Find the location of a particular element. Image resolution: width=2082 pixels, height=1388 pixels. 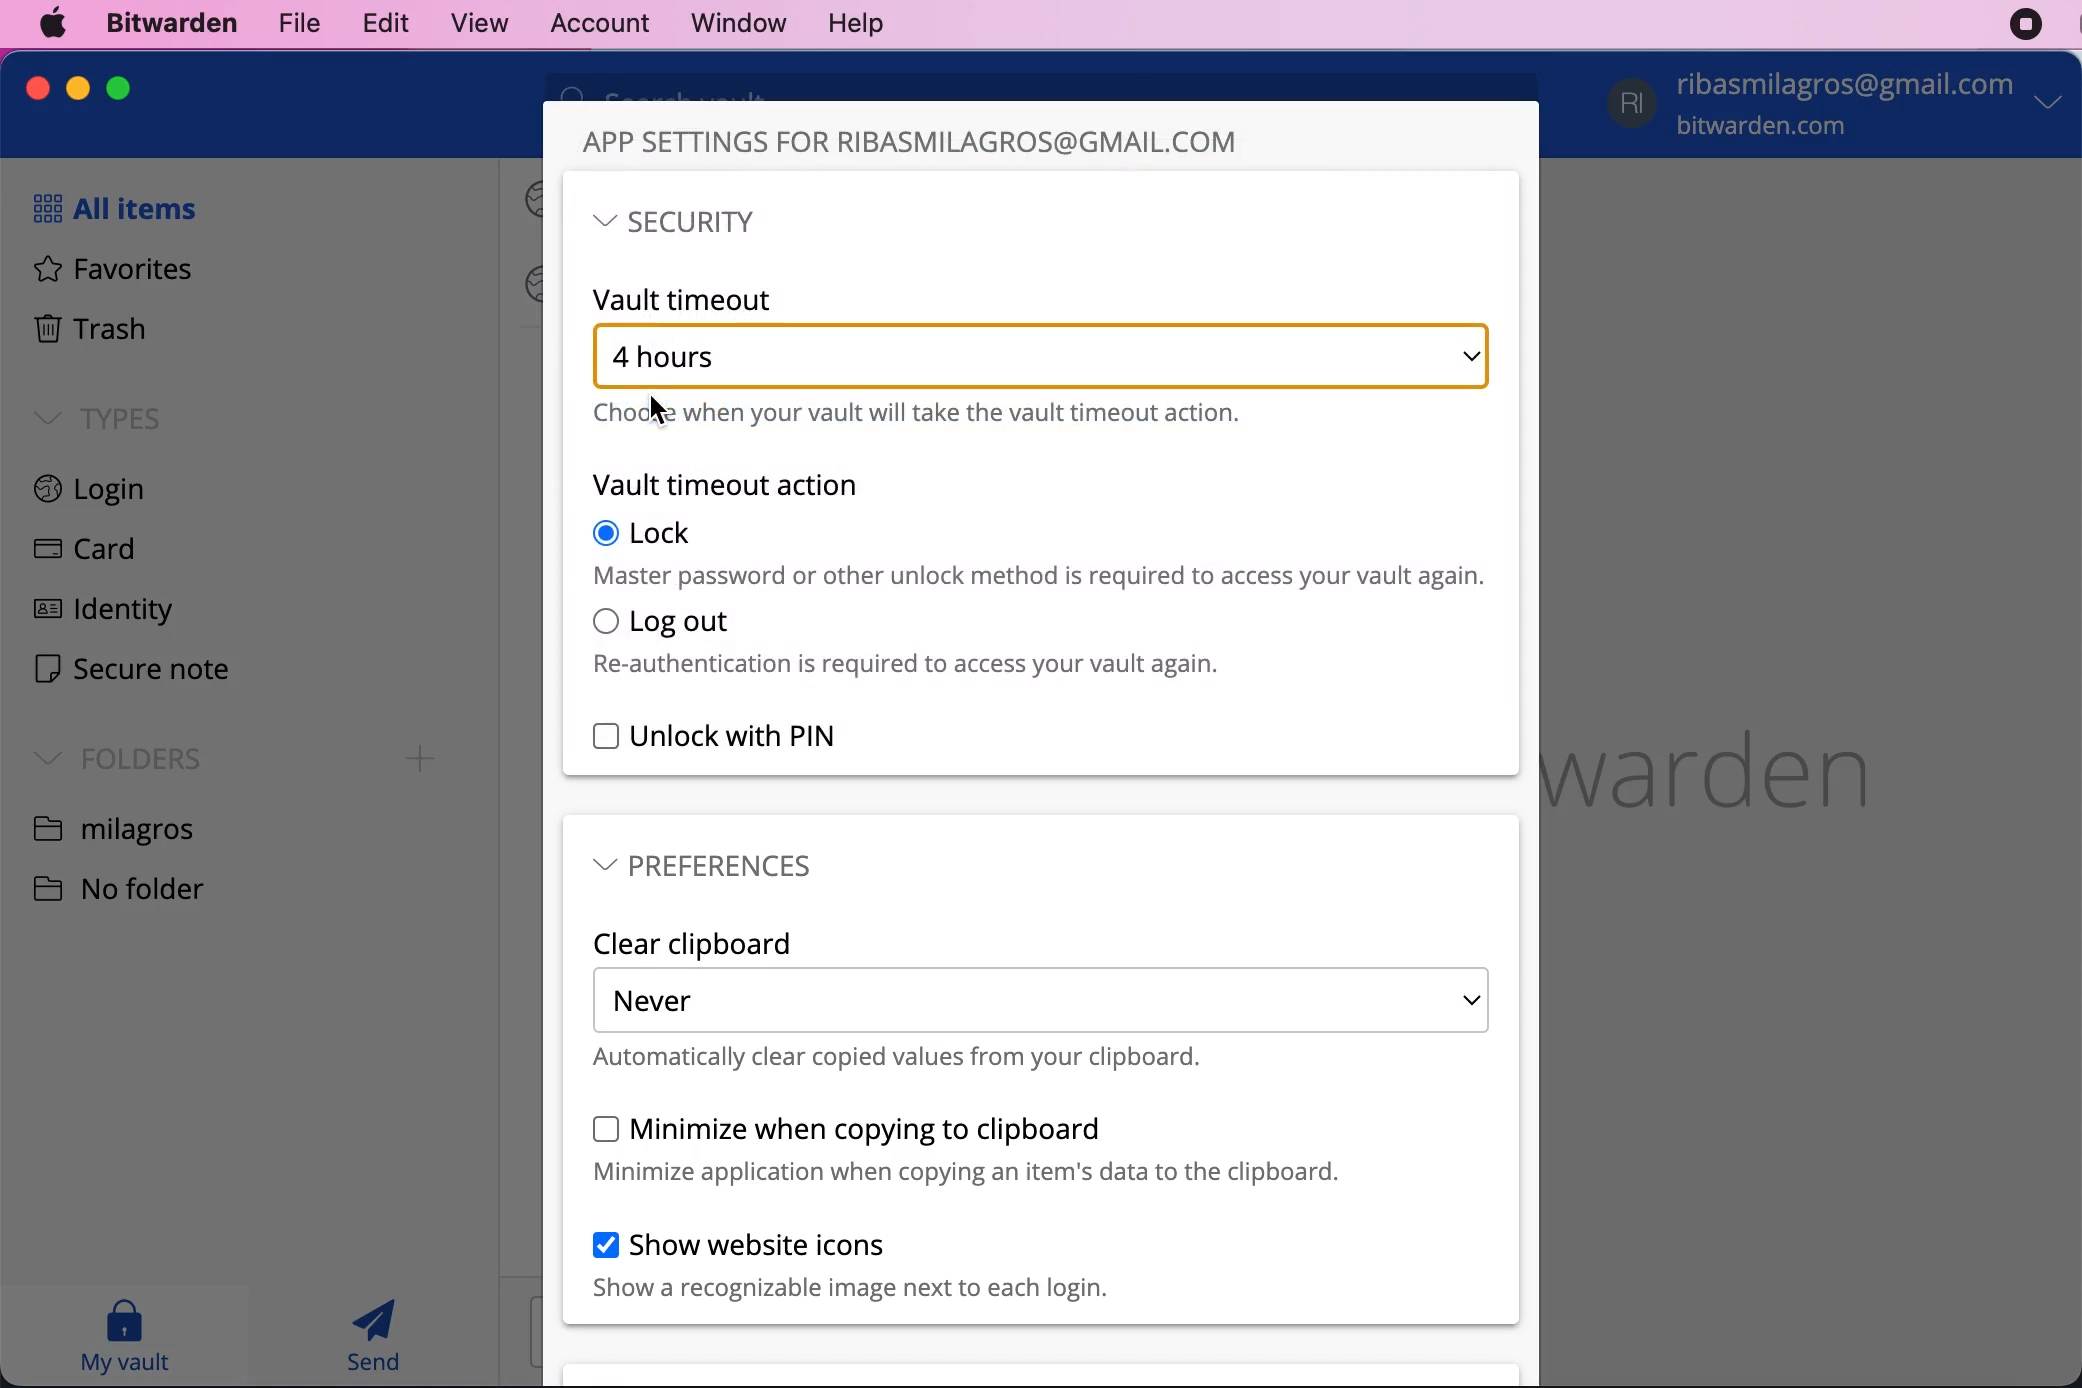

minimize is located at coordinates (78, 88).